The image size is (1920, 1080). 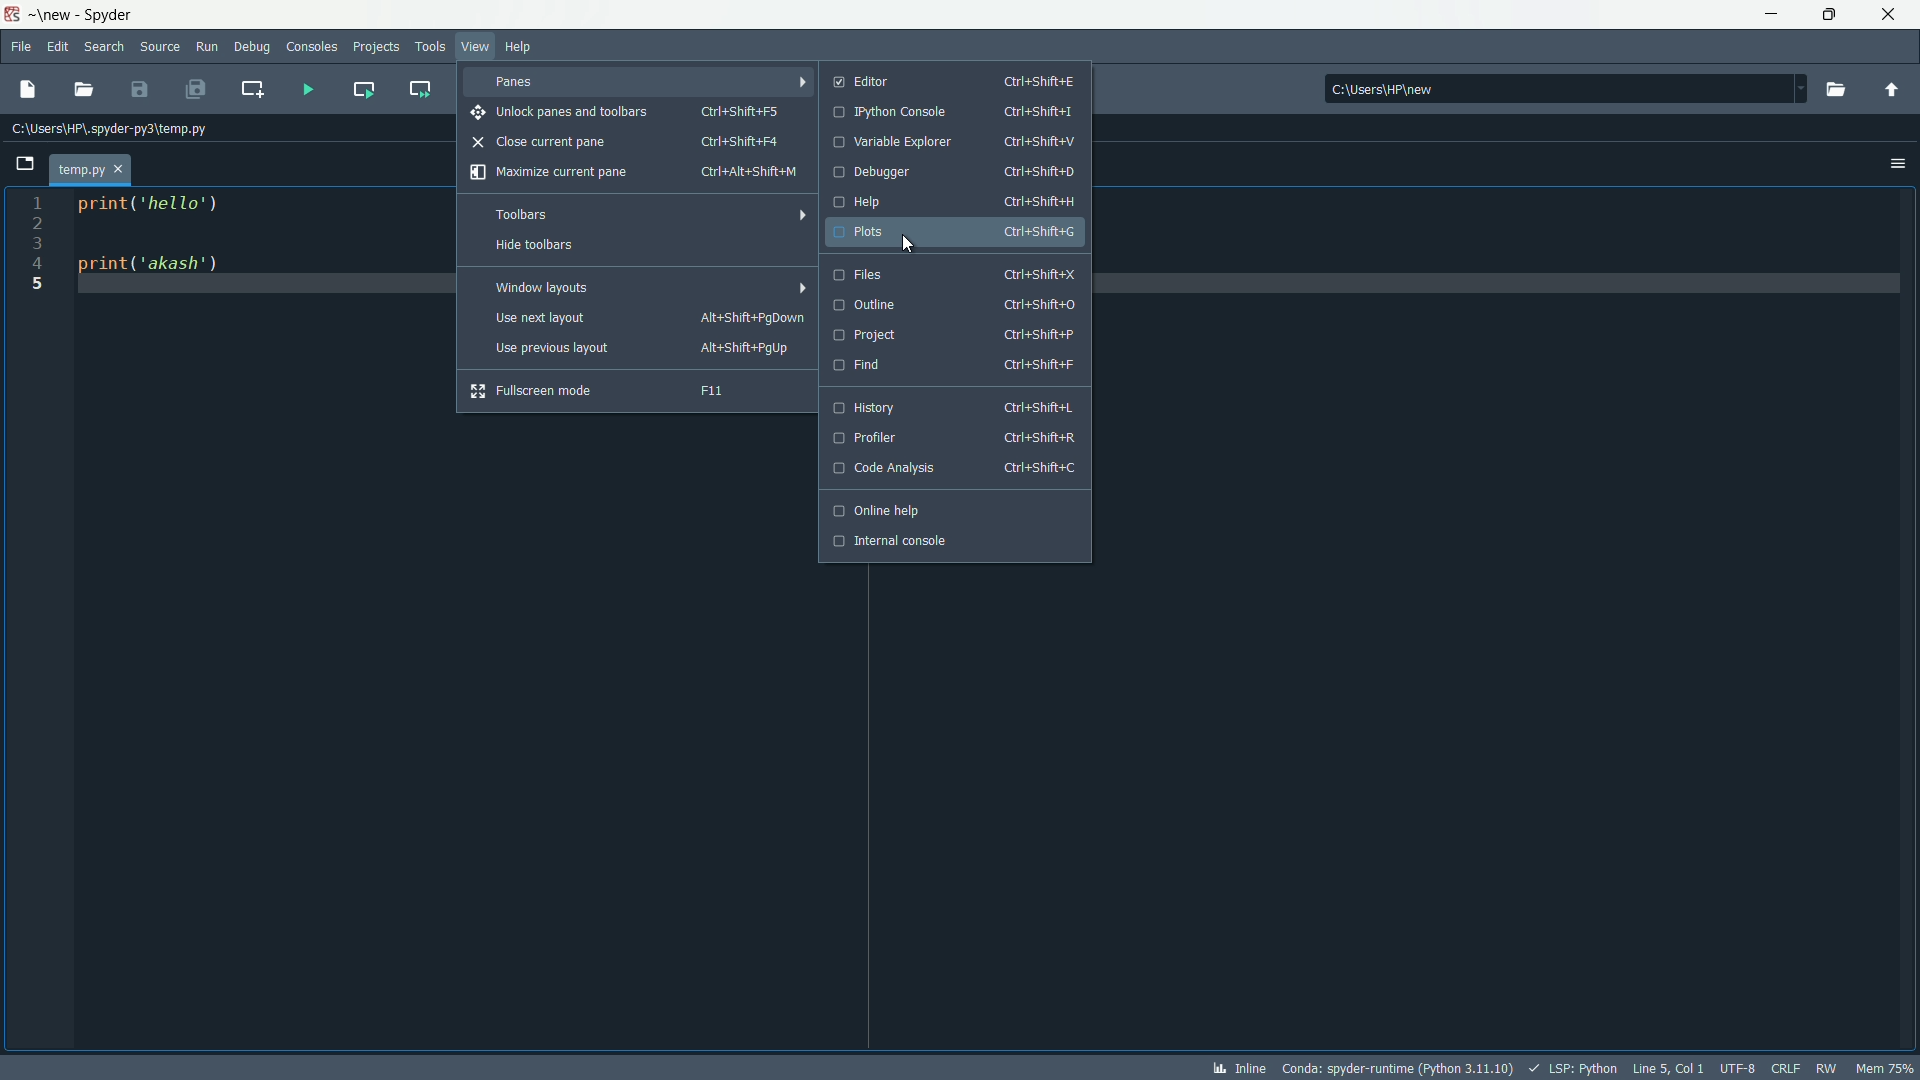 I want to click on view menu, so click(x=477, y=45).